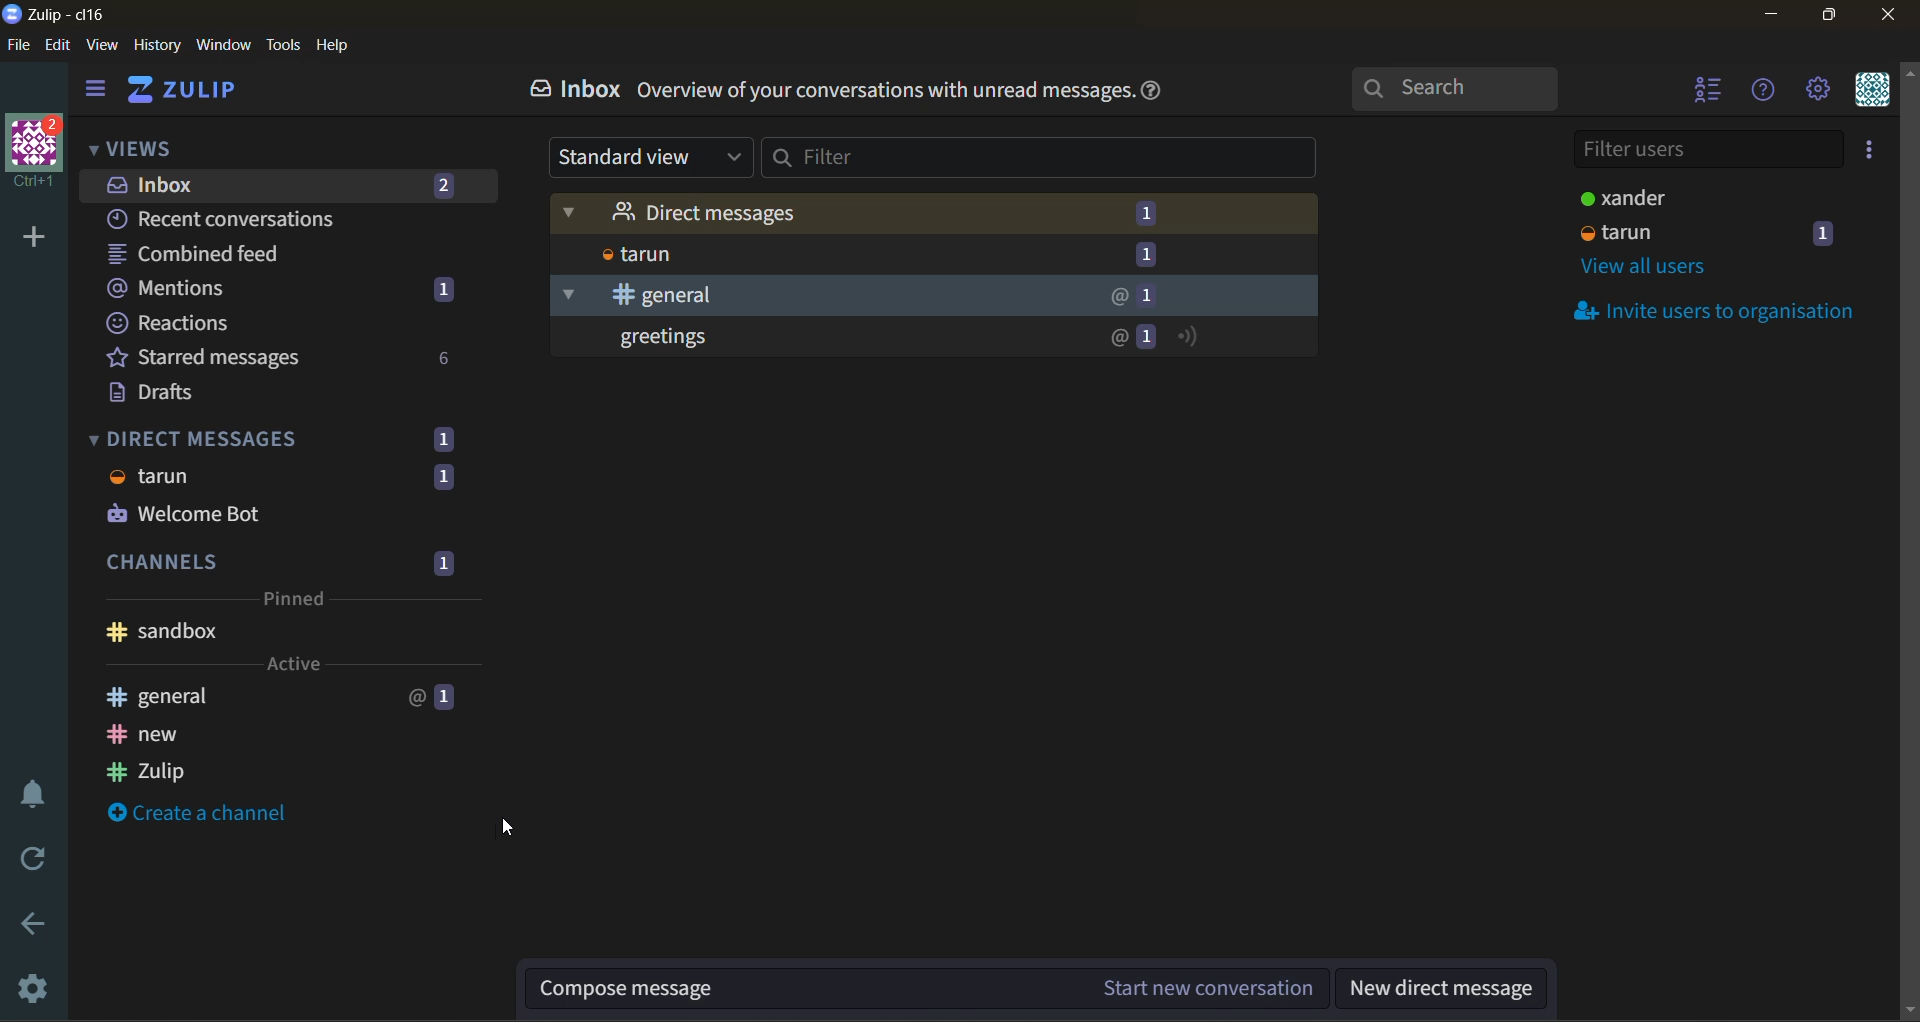  I want to click on filter users, so click(1705, 151).